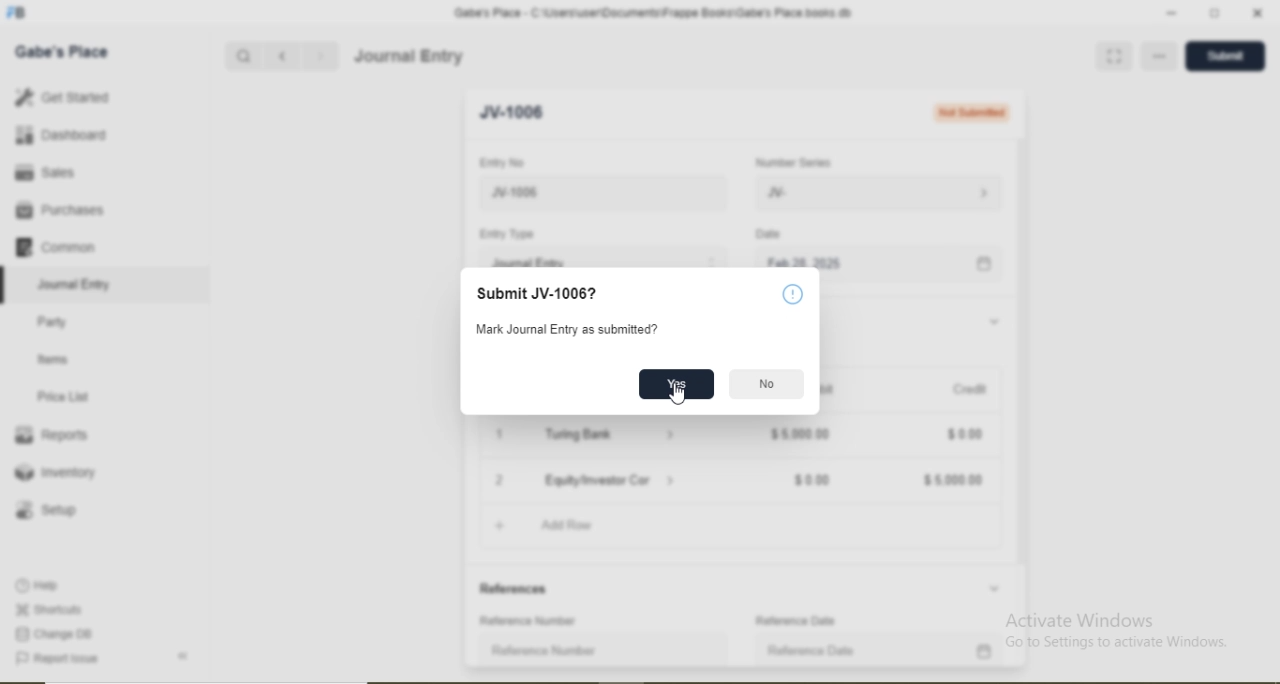  I want to click on Dropdown, so click(672, 479).